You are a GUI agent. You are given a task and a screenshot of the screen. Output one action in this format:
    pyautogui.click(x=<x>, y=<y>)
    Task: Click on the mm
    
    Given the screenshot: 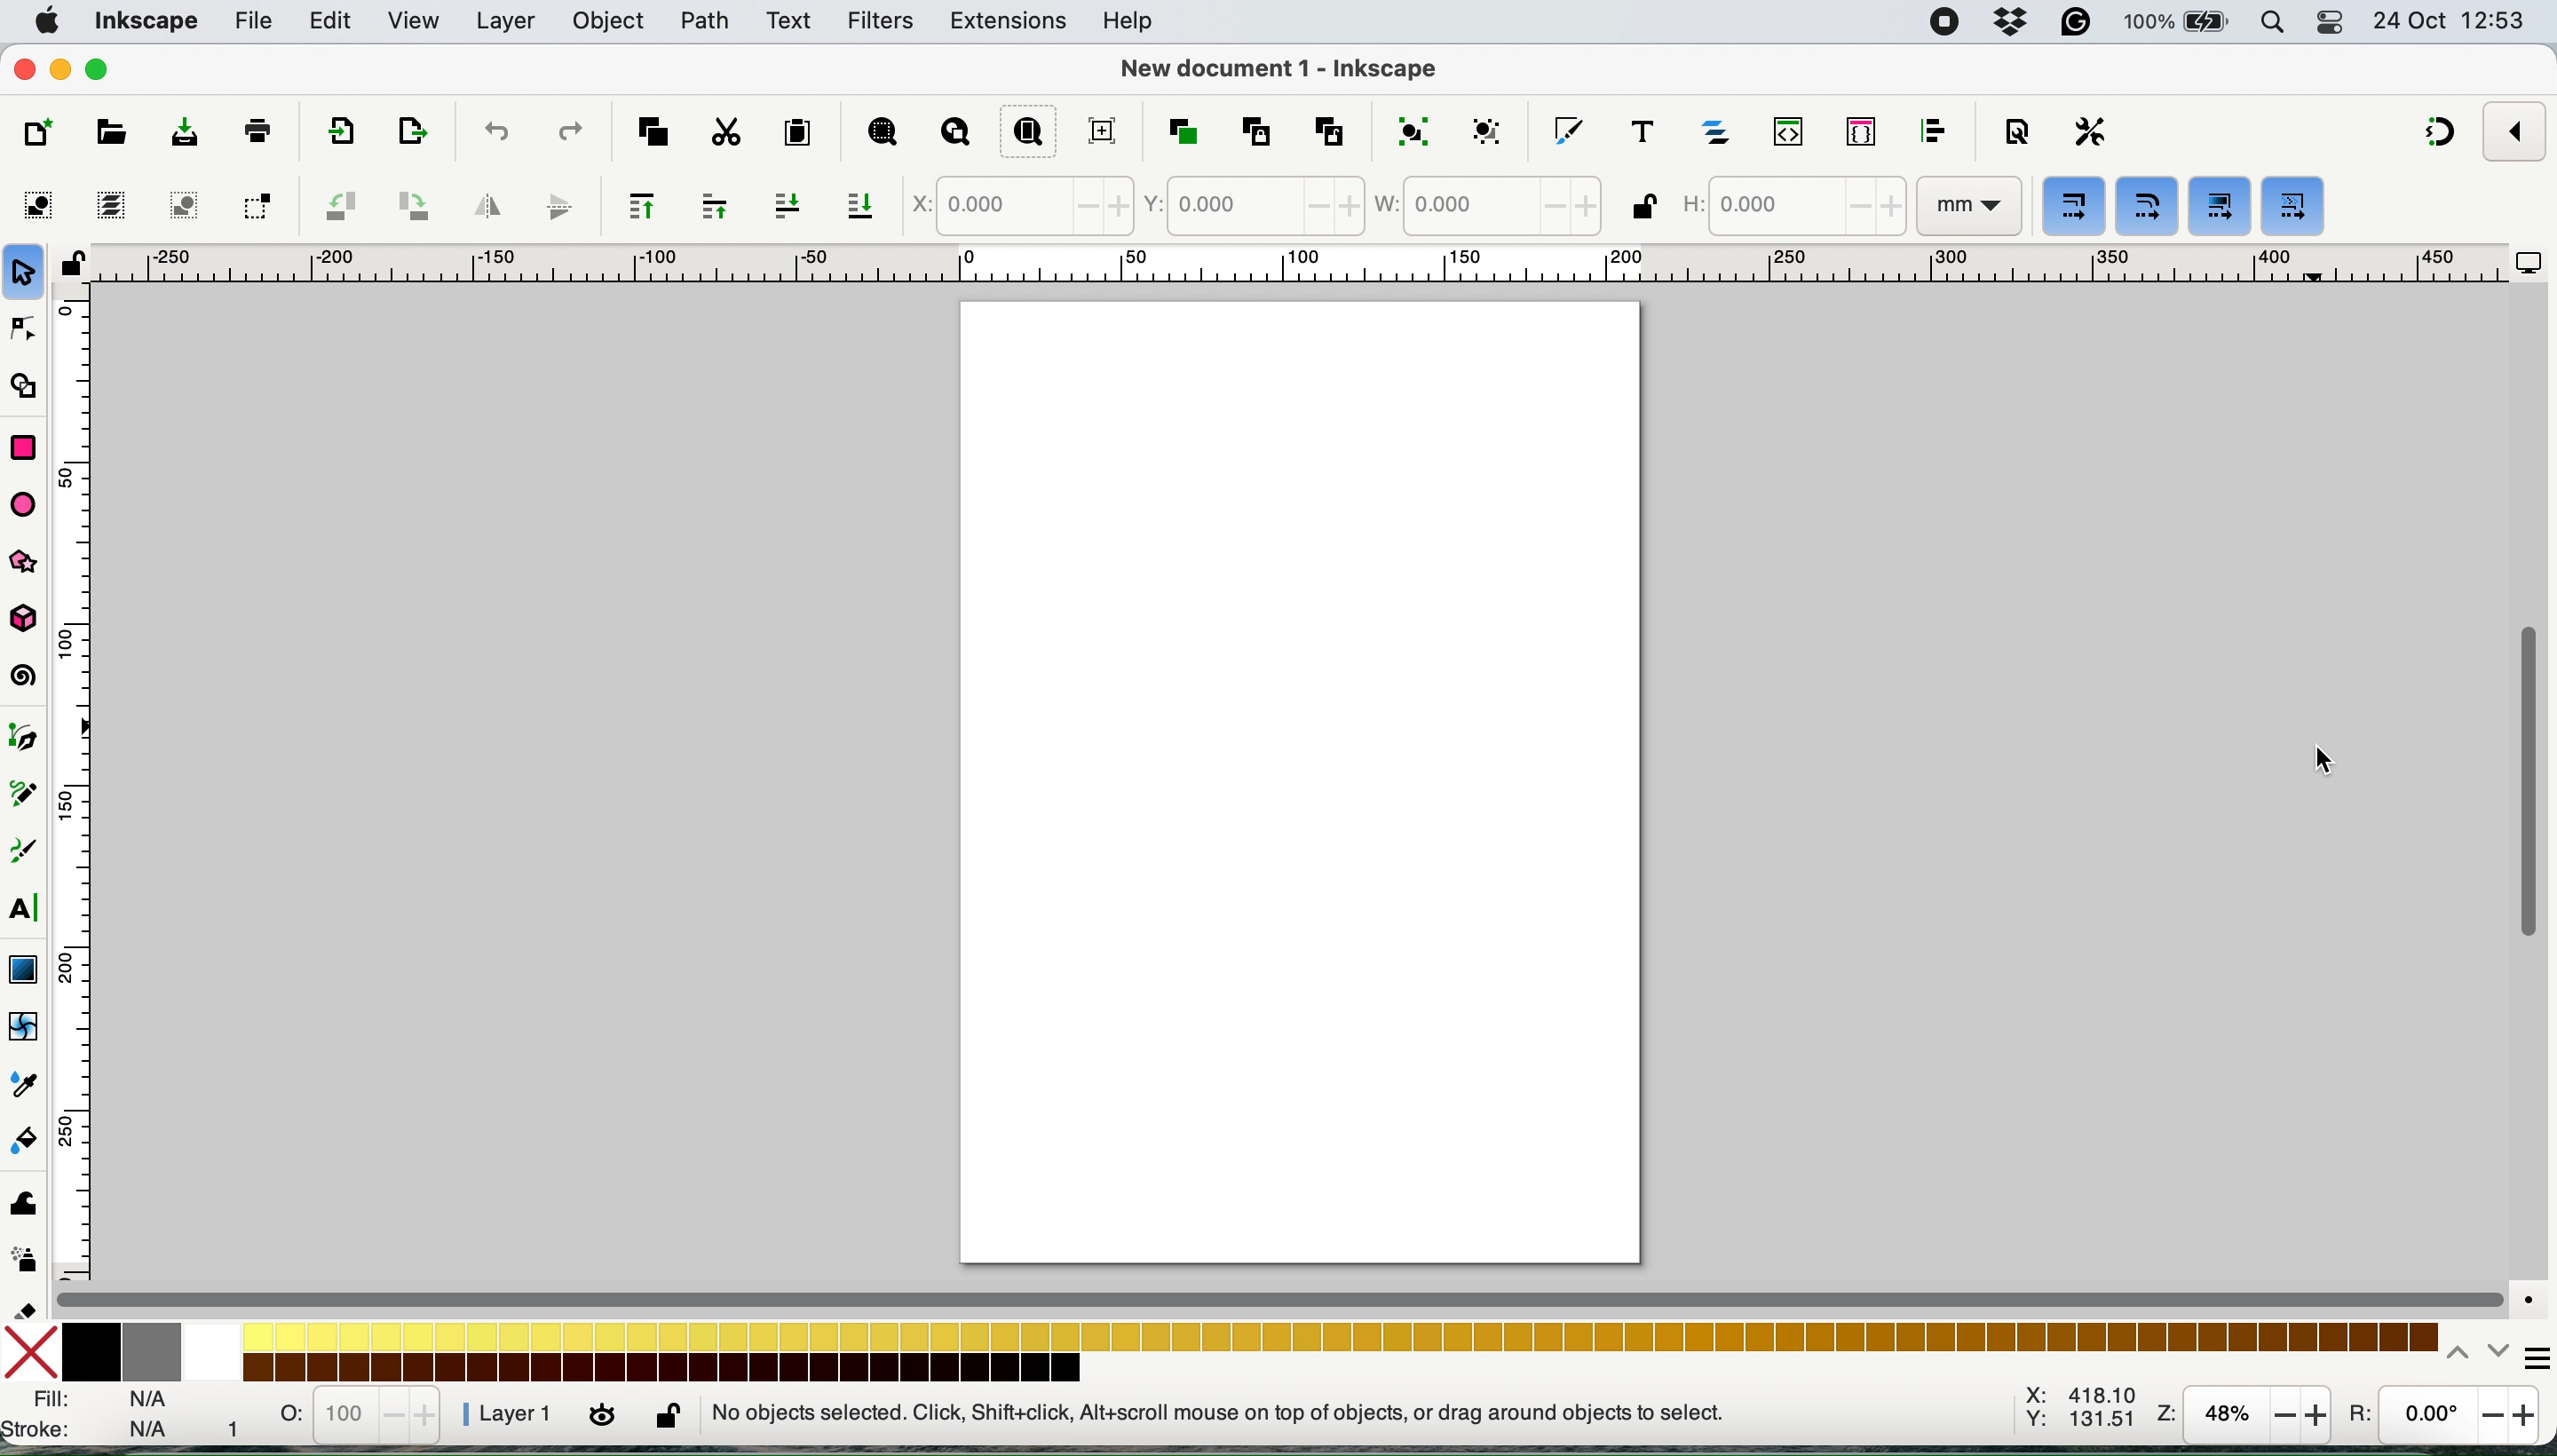 What is the action you would take?
    pyautogui.click(x=1969, y=206)
    